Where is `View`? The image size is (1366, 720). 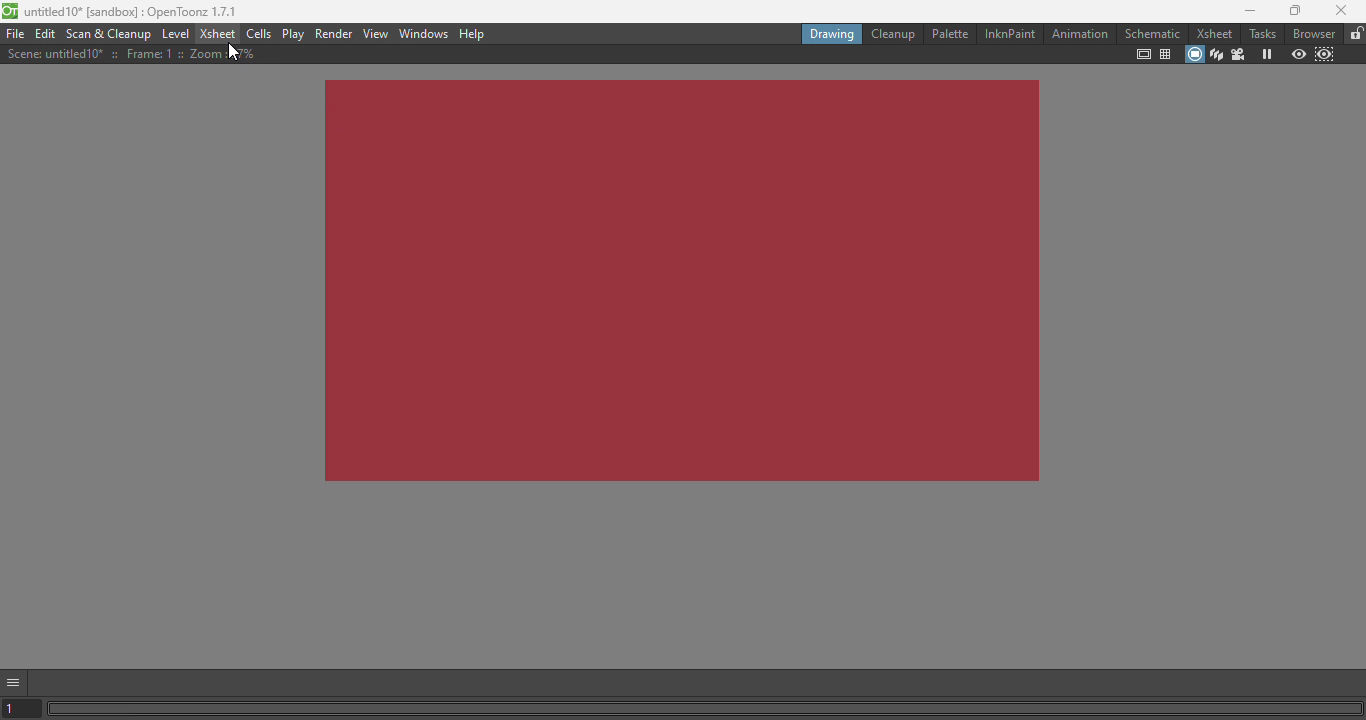 View is located at coordinates (378, 34).